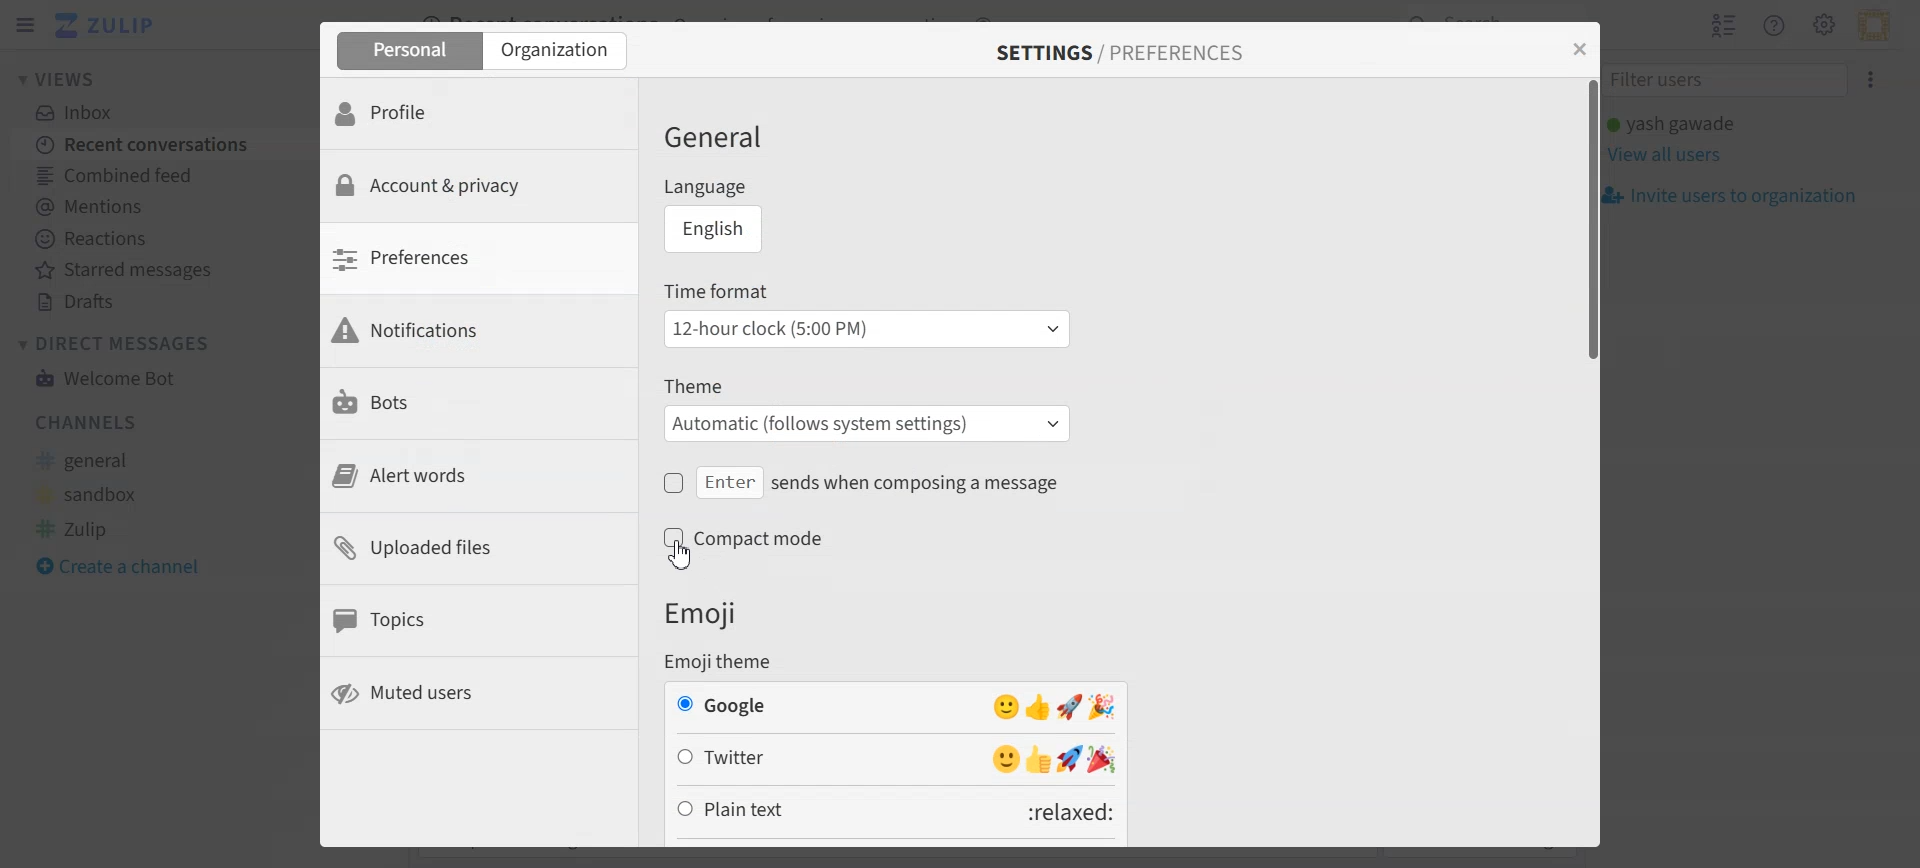 The width and height of the screenshot is (1920, 868). I want to click on Twitter, so click(896, 759).